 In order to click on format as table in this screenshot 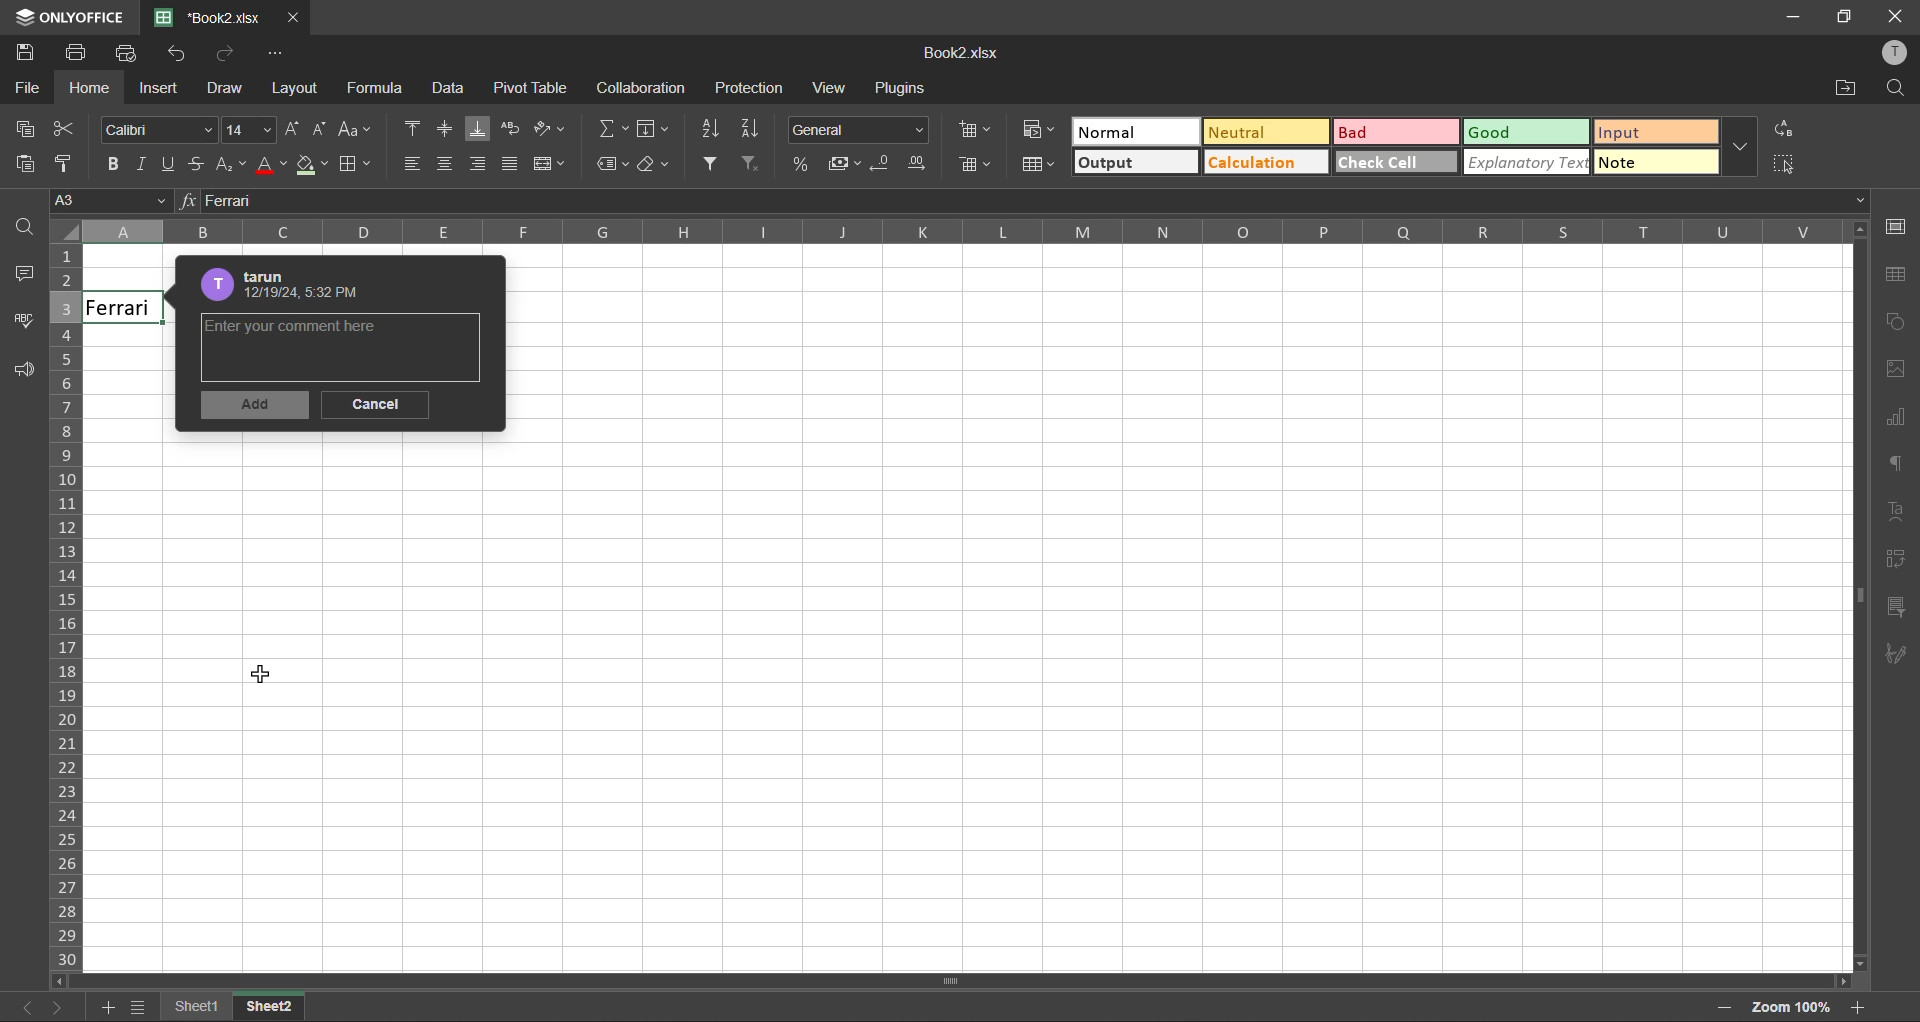, I will do `click(1038, 164)`.